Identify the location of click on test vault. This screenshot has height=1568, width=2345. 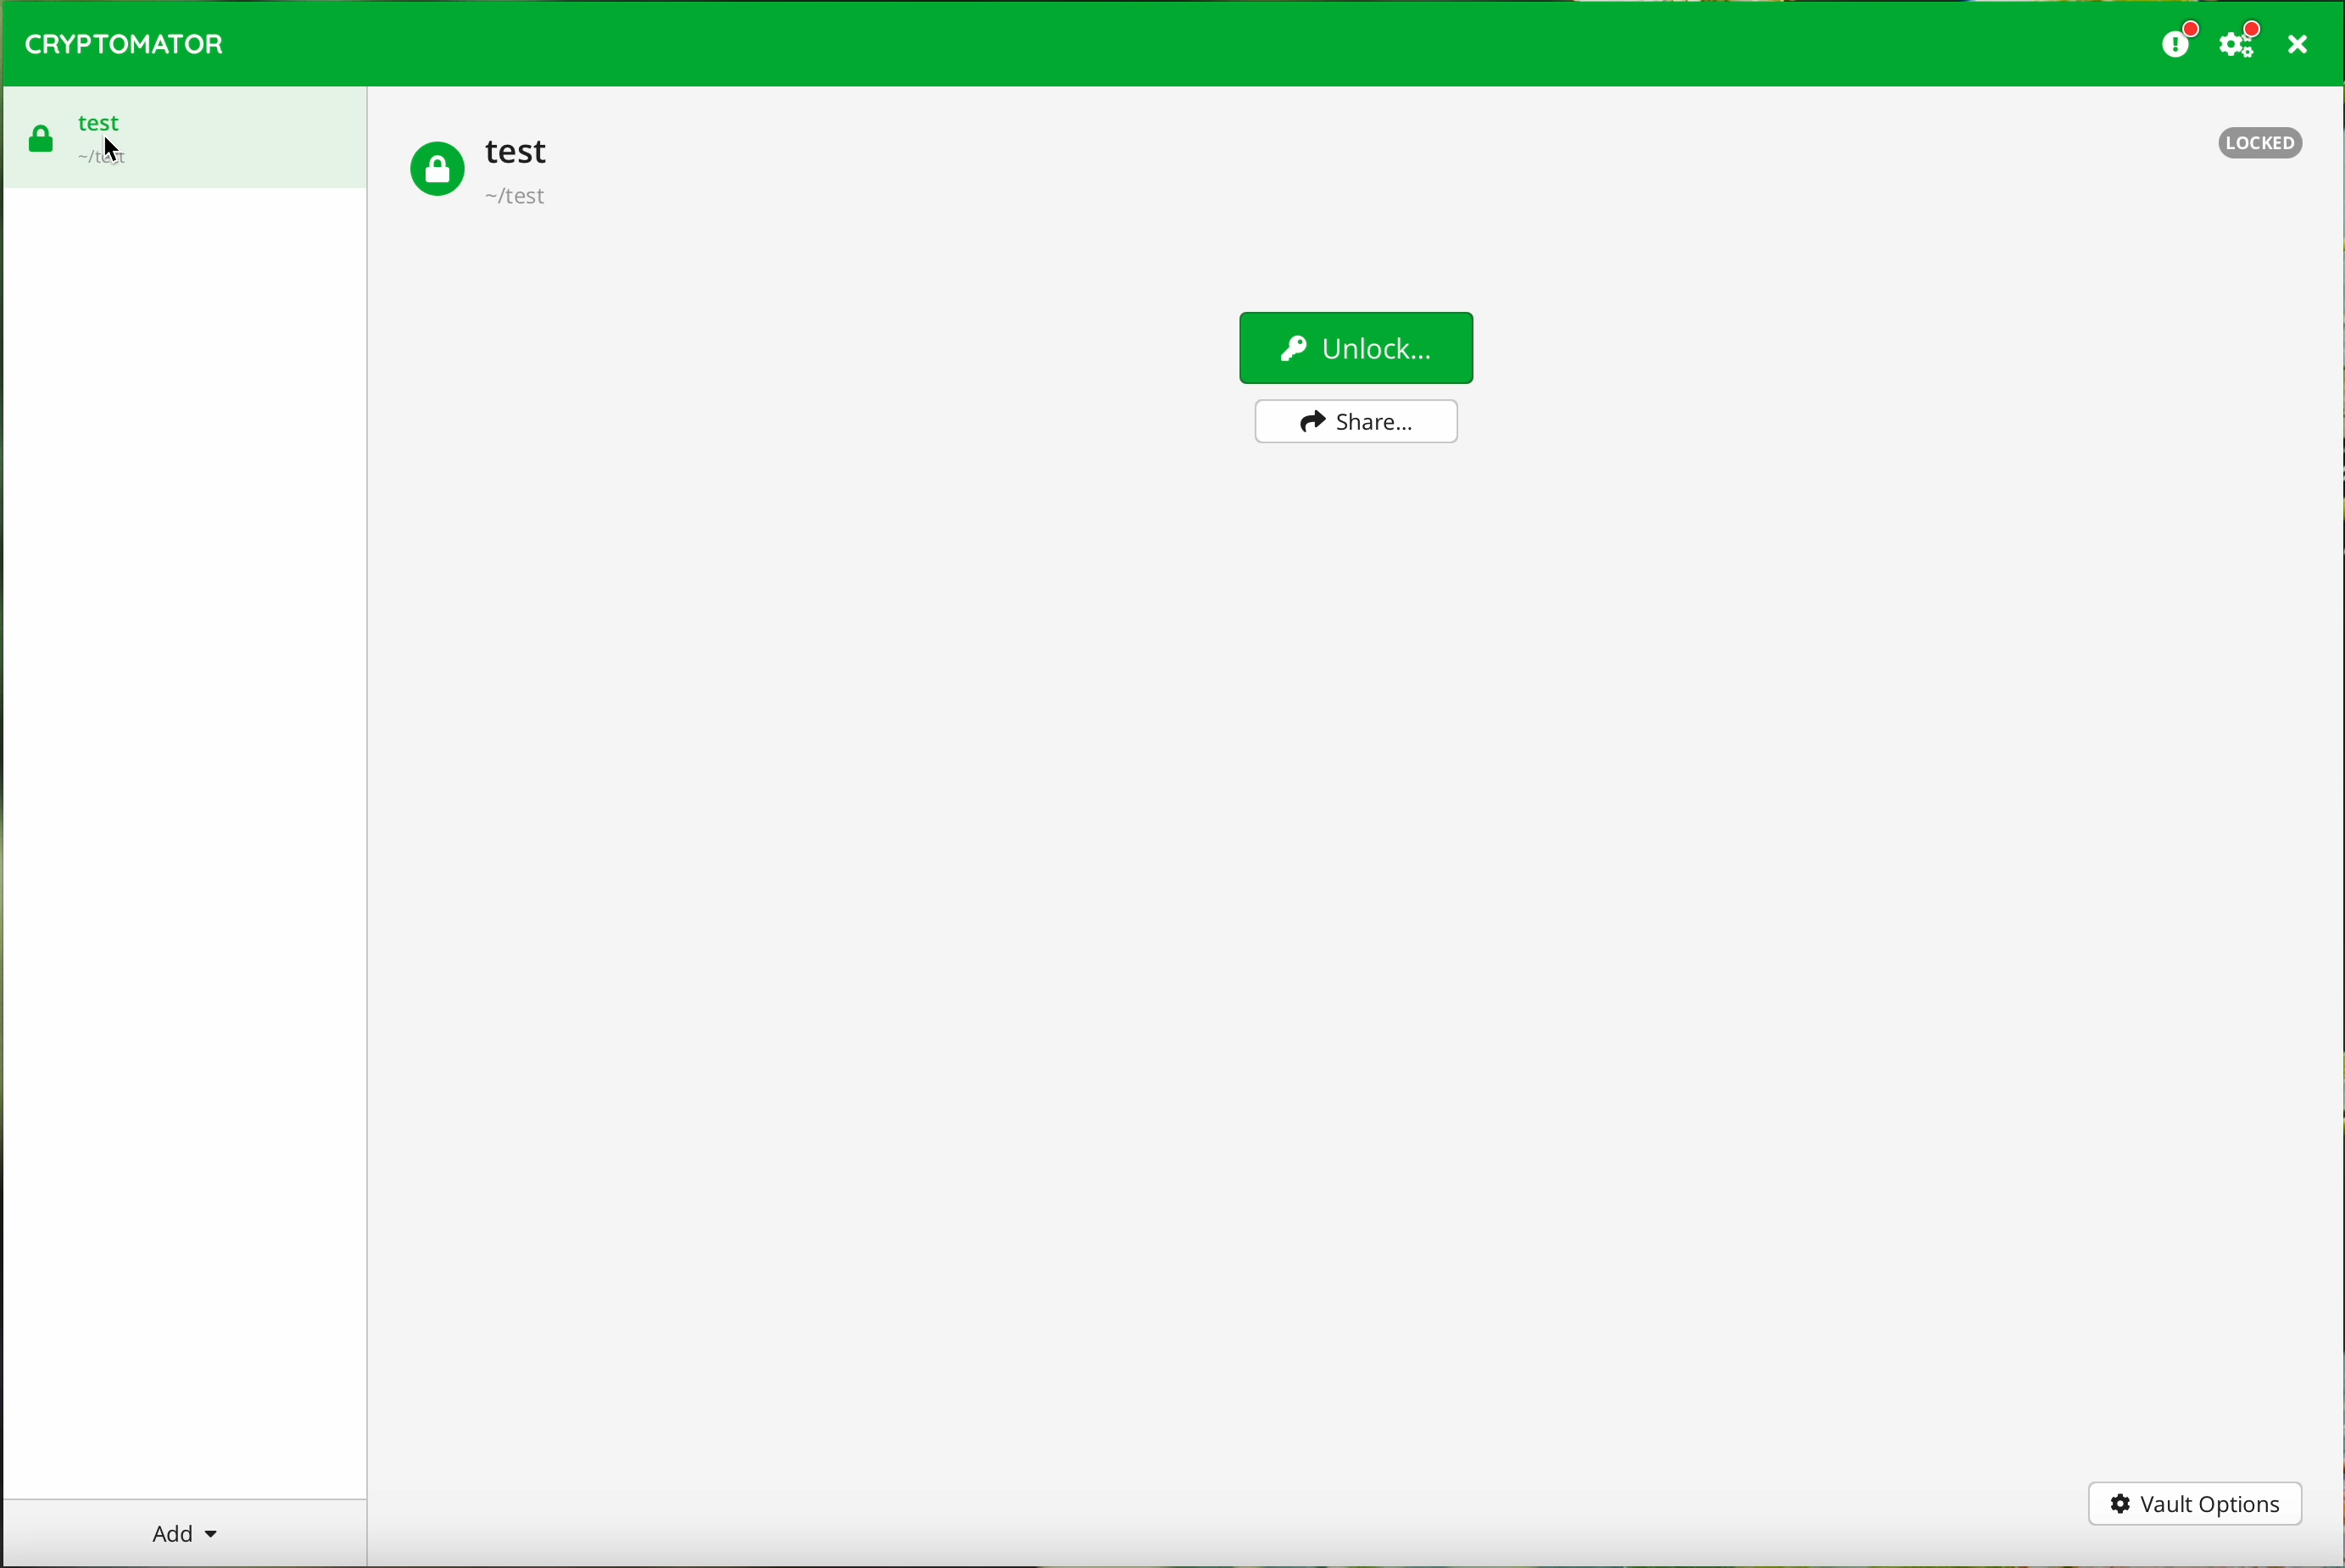
(185, 134).